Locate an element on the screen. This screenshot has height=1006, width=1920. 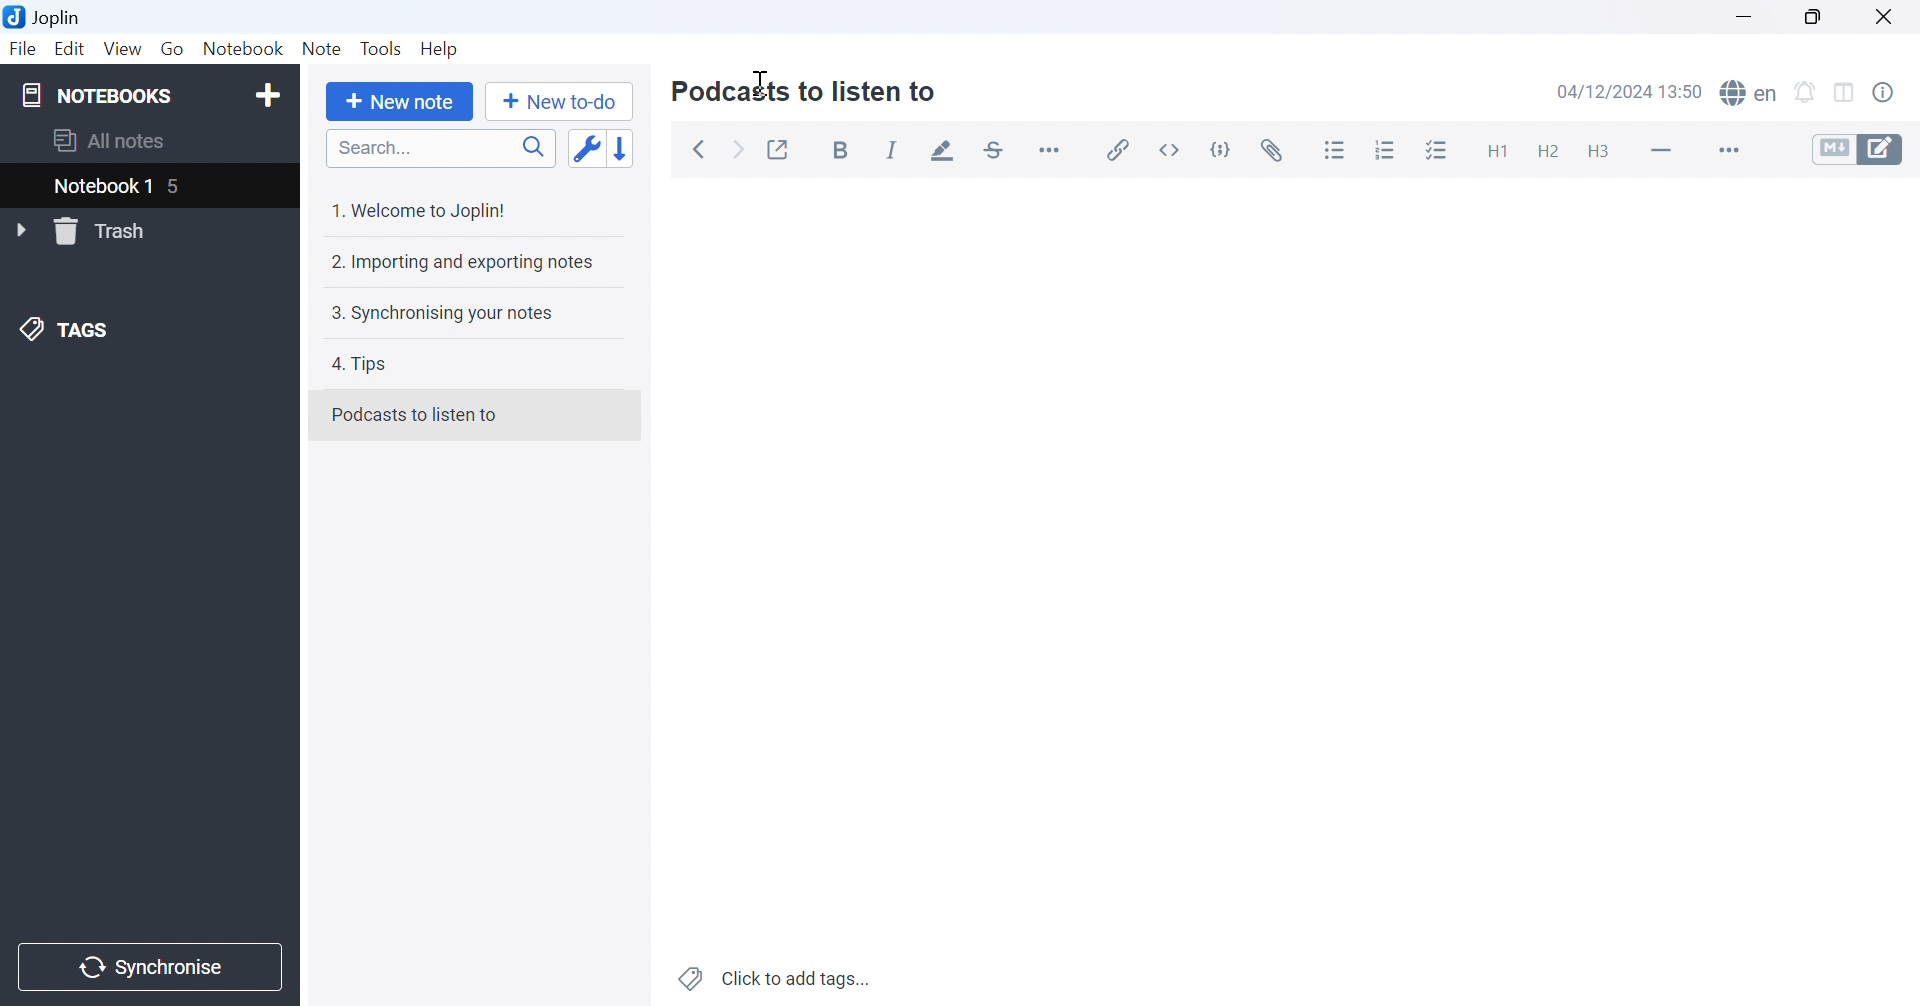
Bold is located at coordinates (844, 151).